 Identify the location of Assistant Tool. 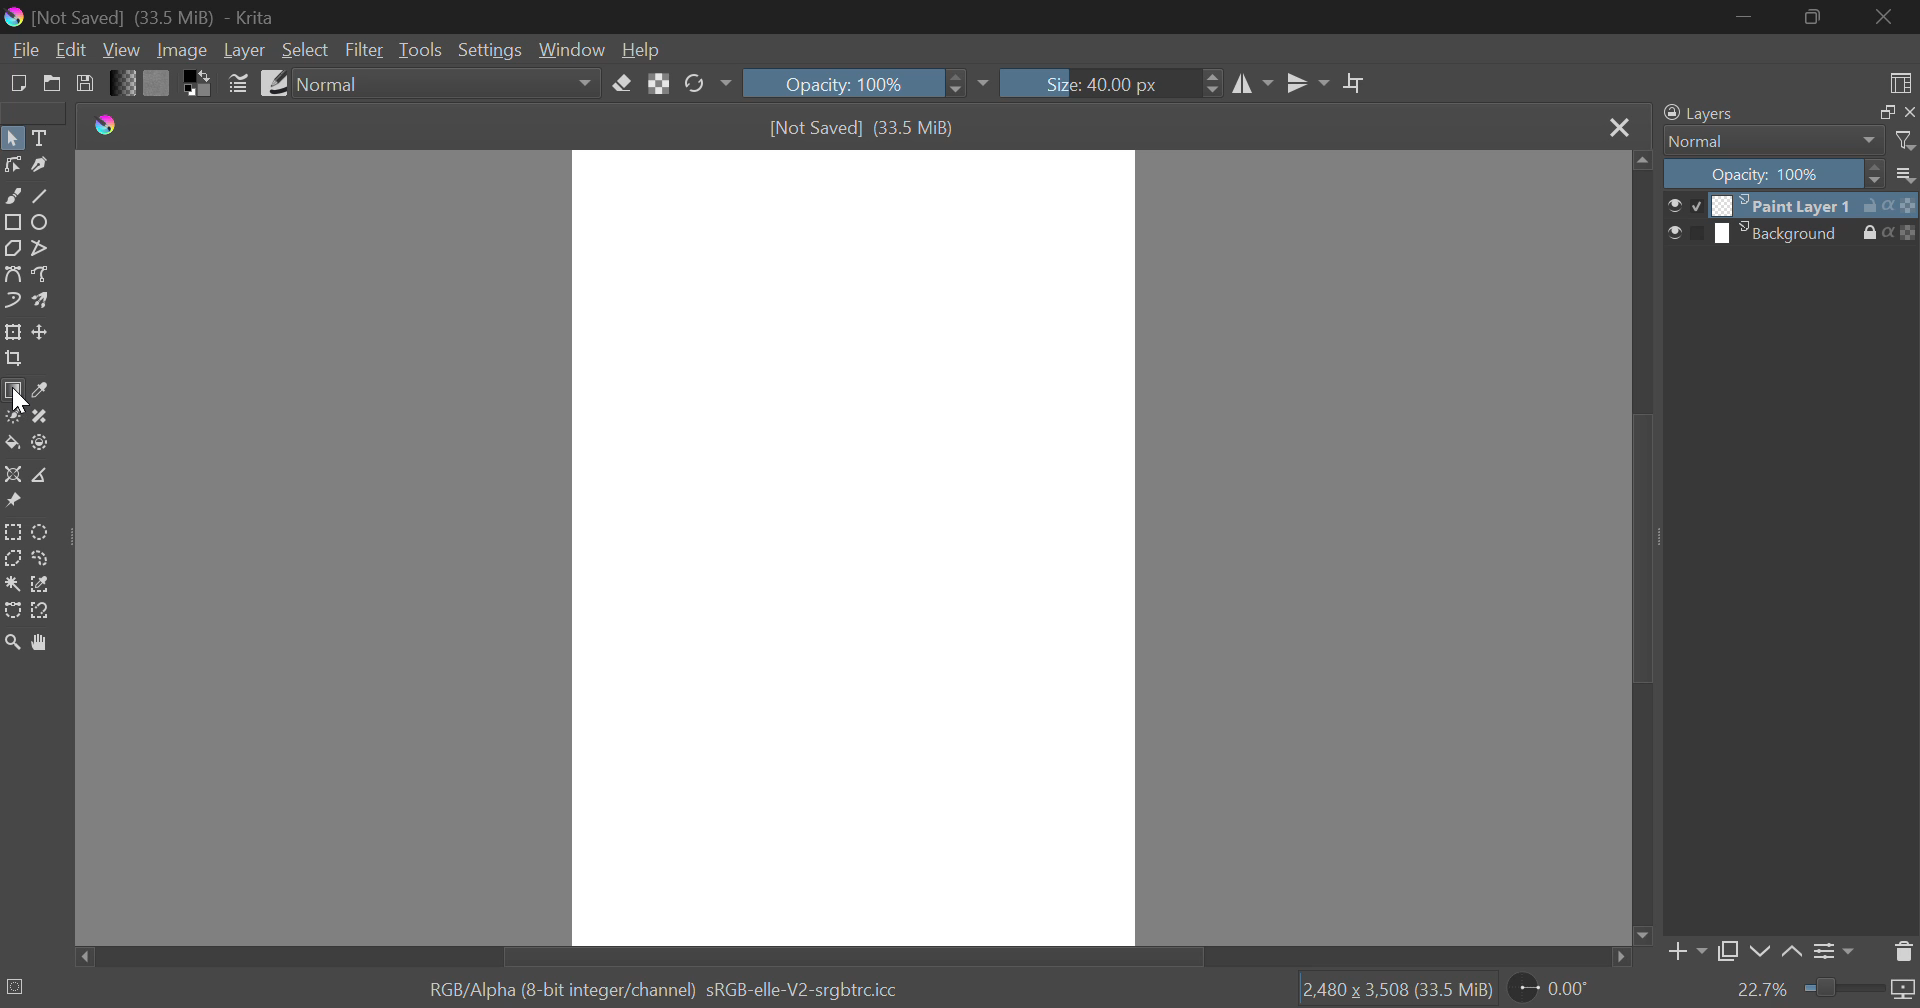
(13, 476).